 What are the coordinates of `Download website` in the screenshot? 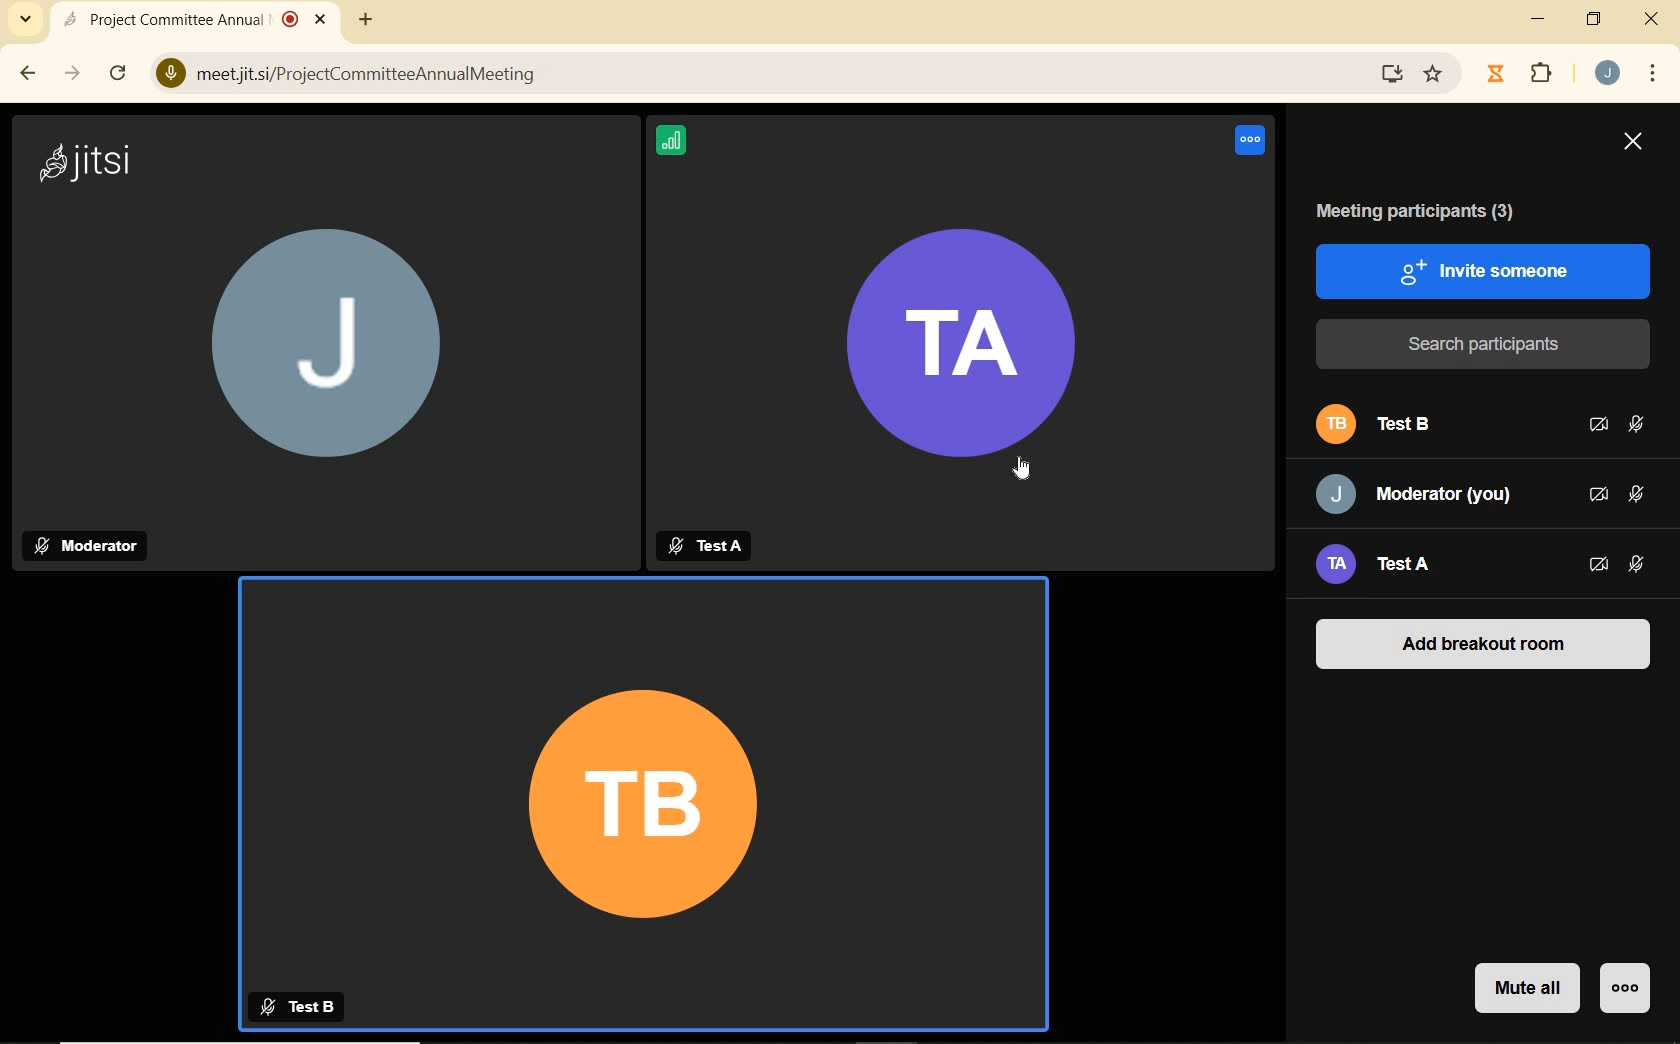 It's located at (1389, 75).